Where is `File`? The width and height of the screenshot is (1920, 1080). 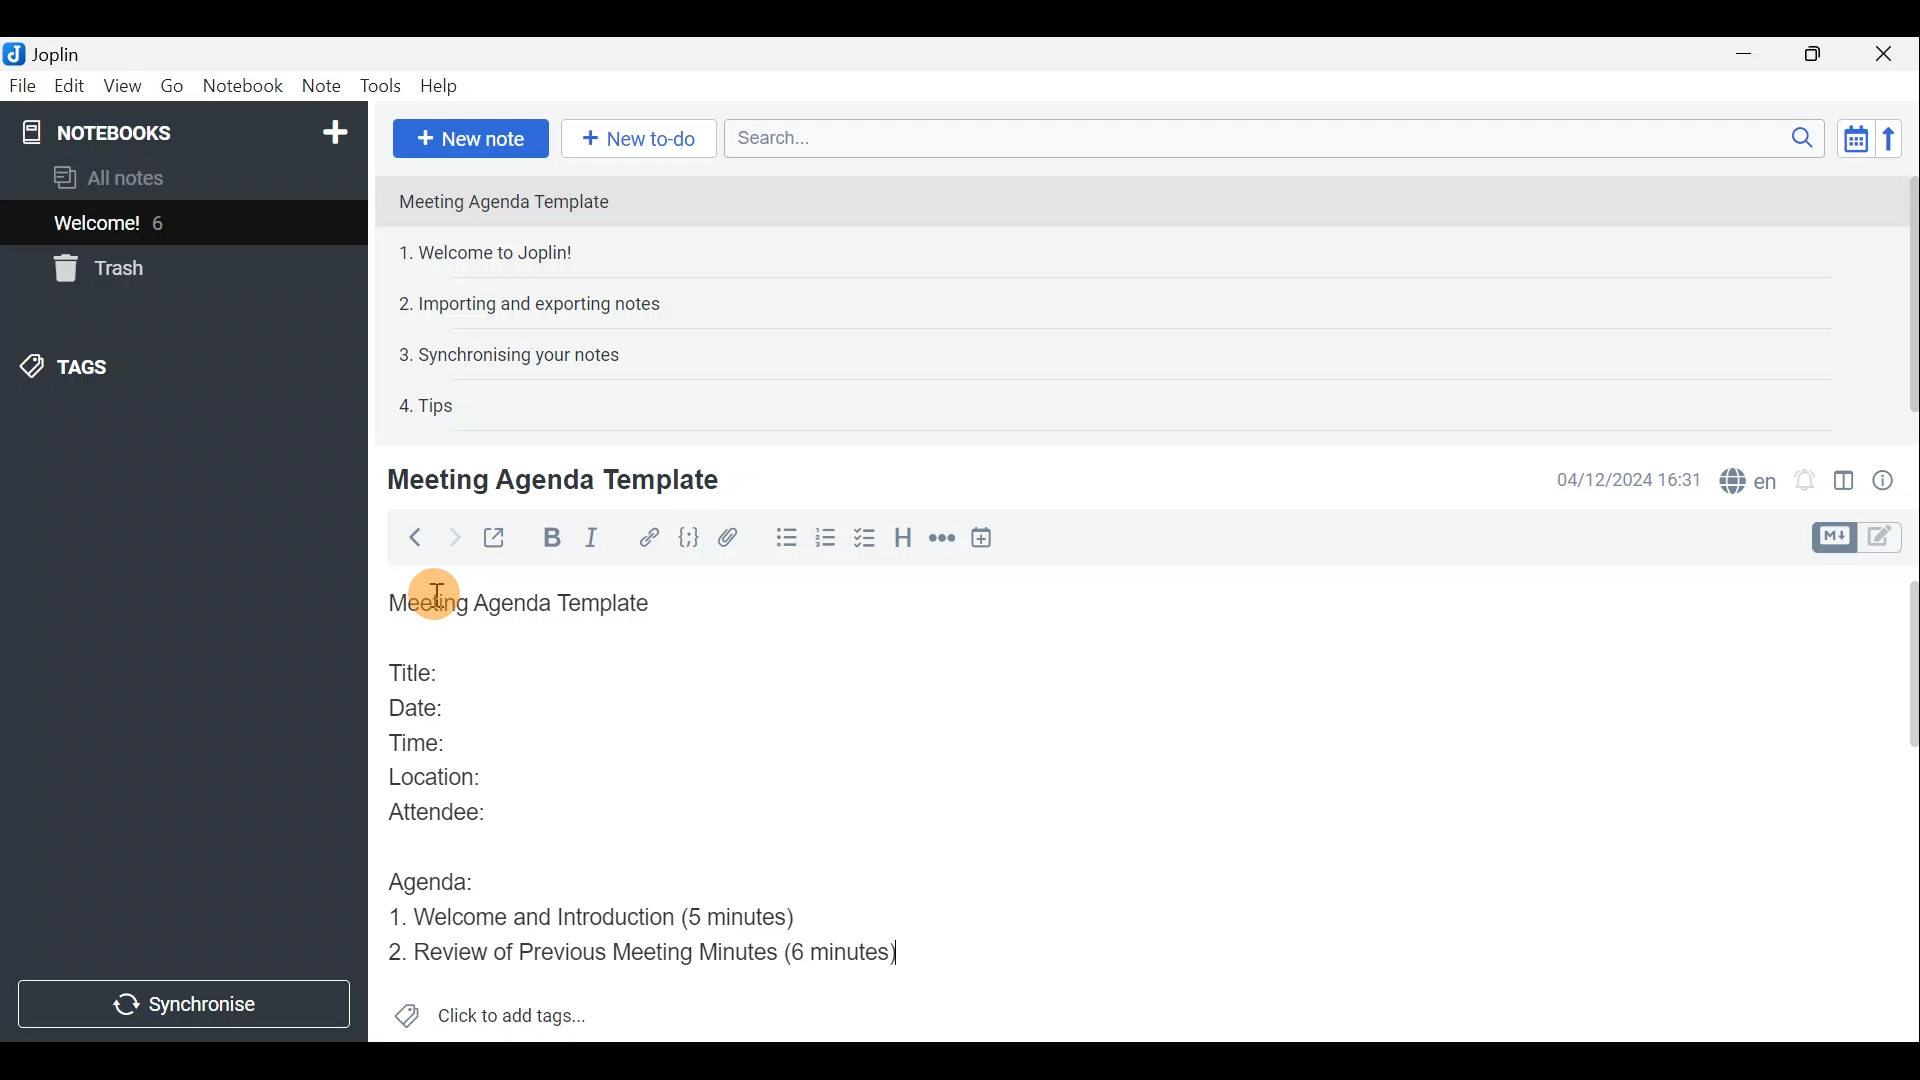
File is located at coordinates (23, 84).